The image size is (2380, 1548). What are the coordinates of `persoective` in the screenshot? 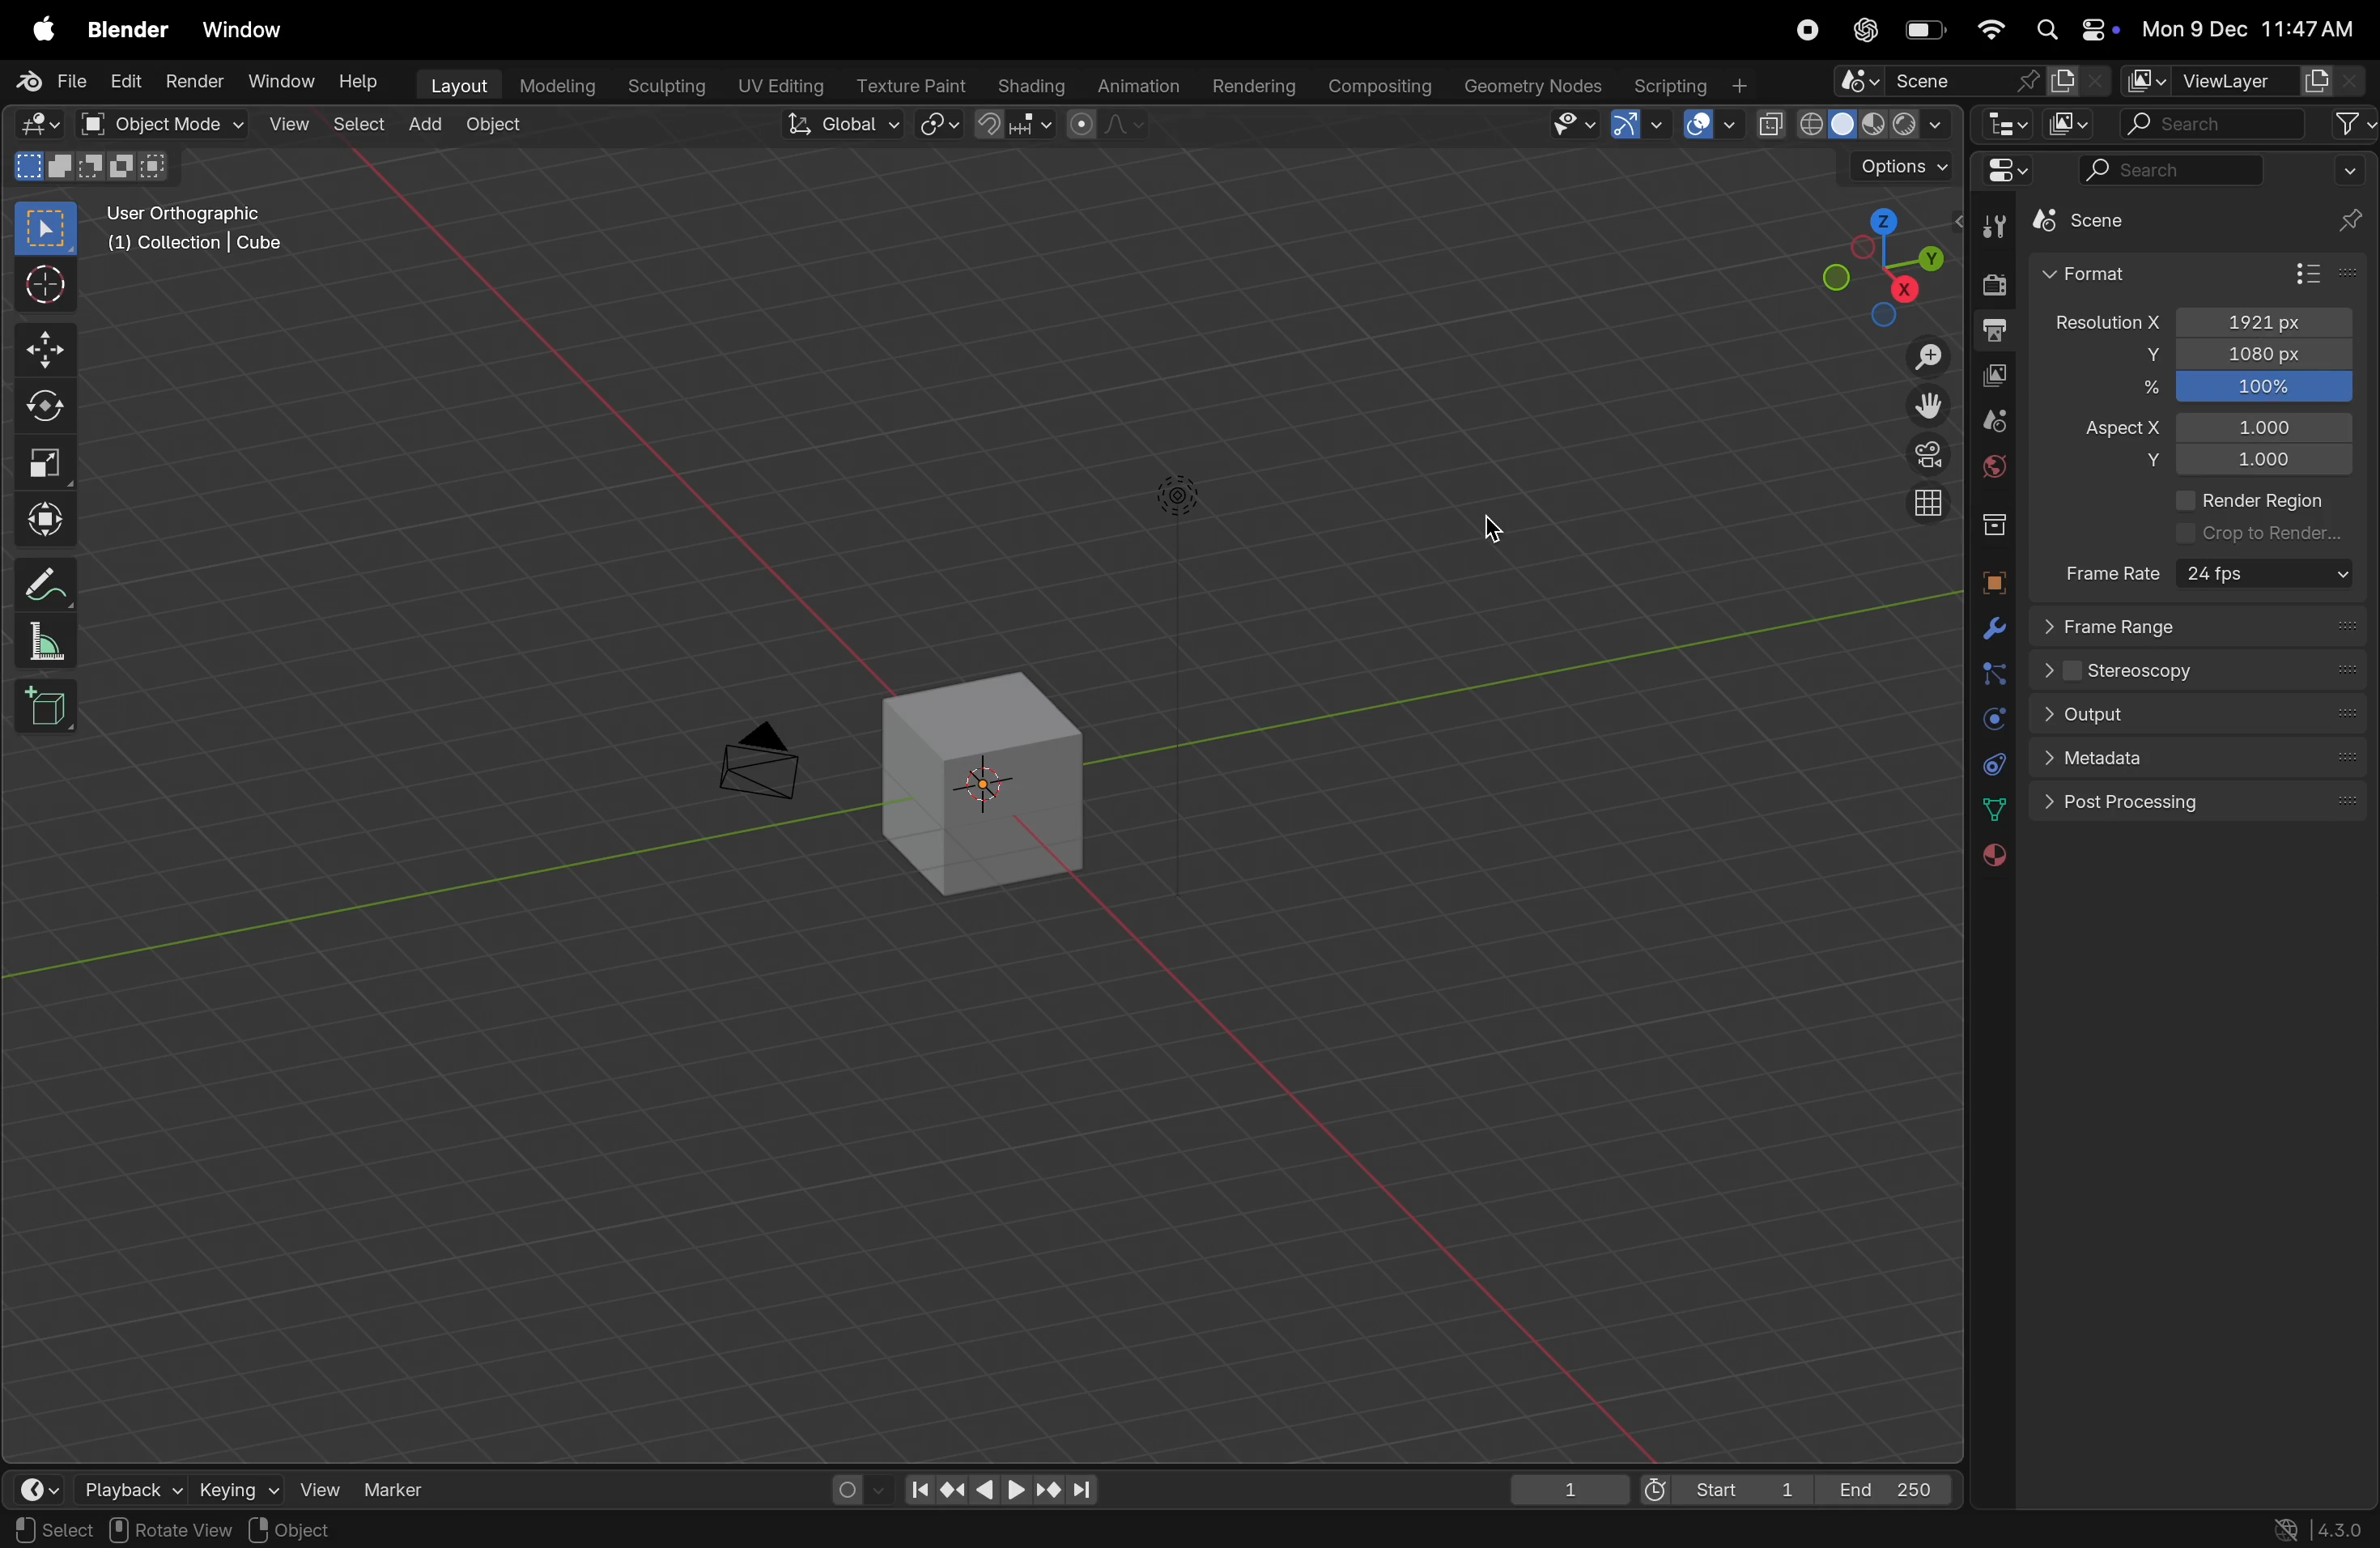 It's located at (1921, 454).